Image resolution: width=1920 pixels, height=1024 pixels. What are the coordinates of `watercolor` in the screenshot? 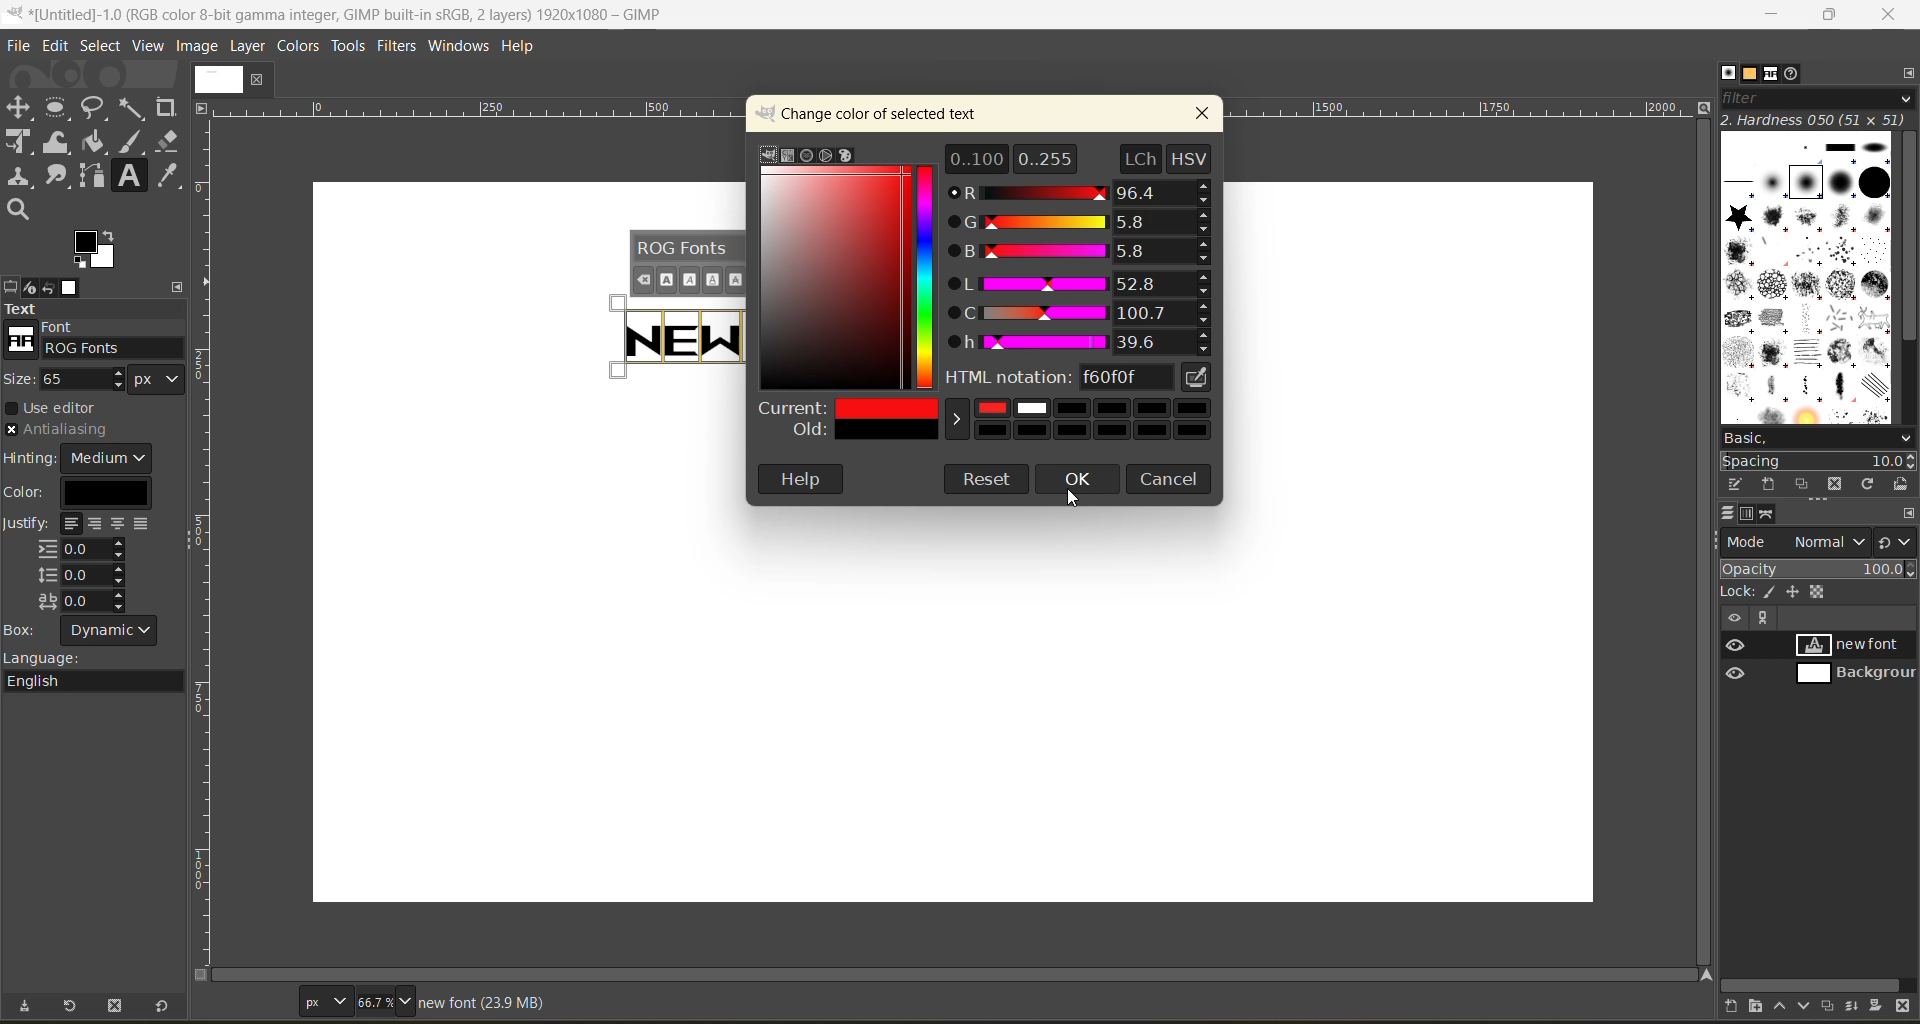 It's located at (808, 154).